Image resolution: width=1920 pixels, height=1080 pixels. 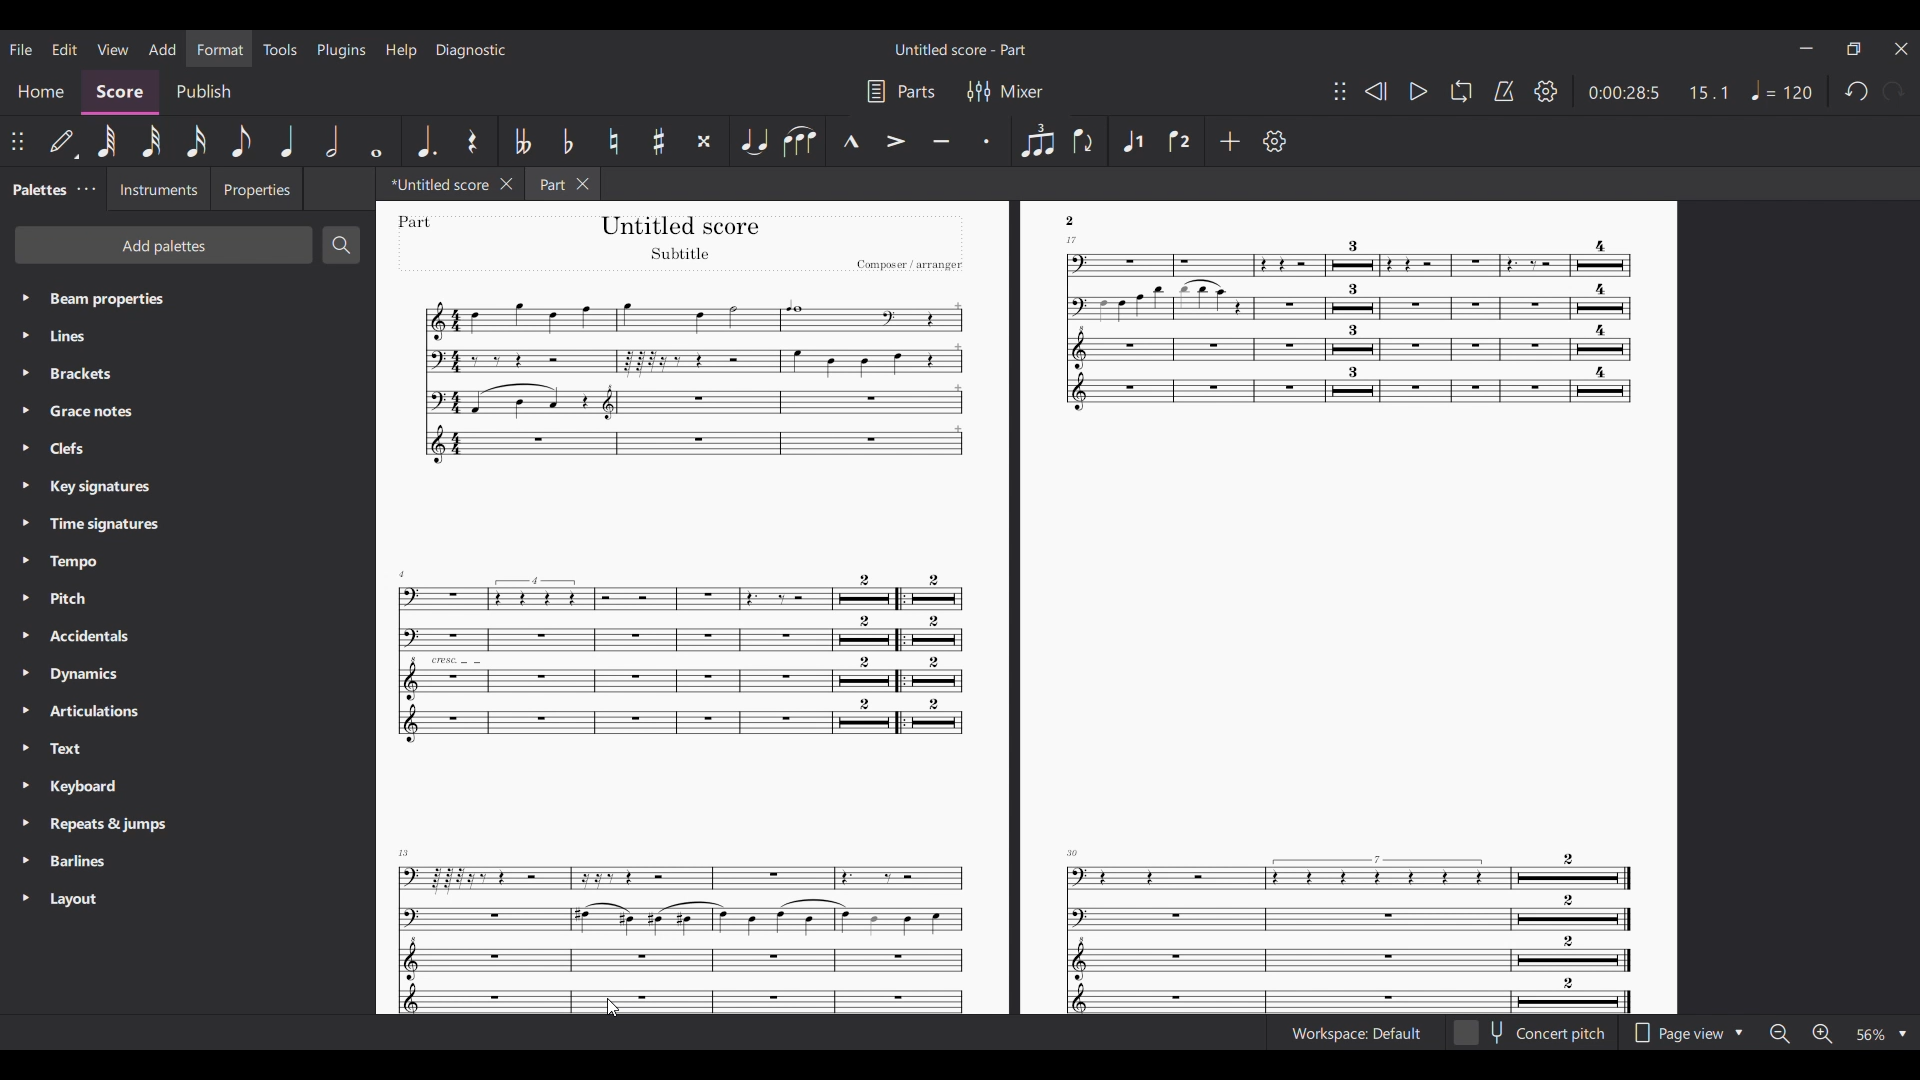 What do you see at coordinates (445, 184) in the screenshot?
I see `Untitled score` at bounding box center [445, 184].